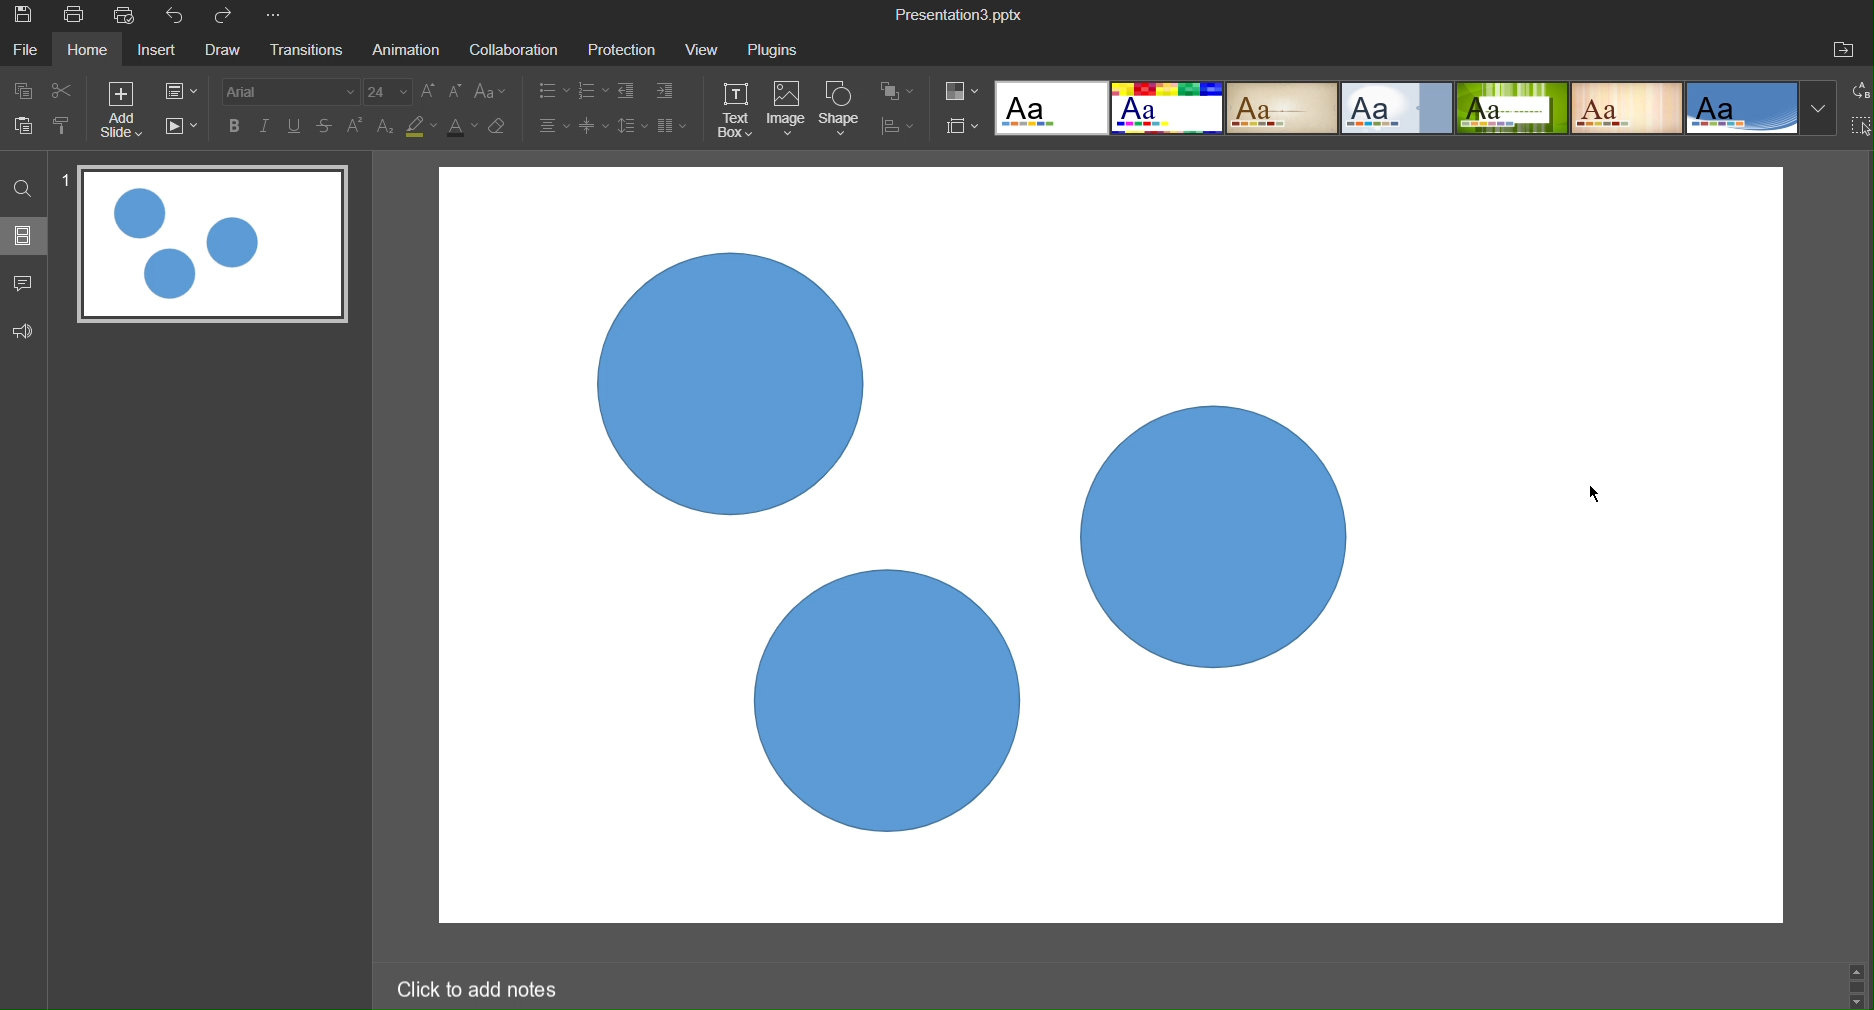 Image resolution: width=1874 pixels, height=1010 pixels. I want to click on Decrease size, so click(456, 90).